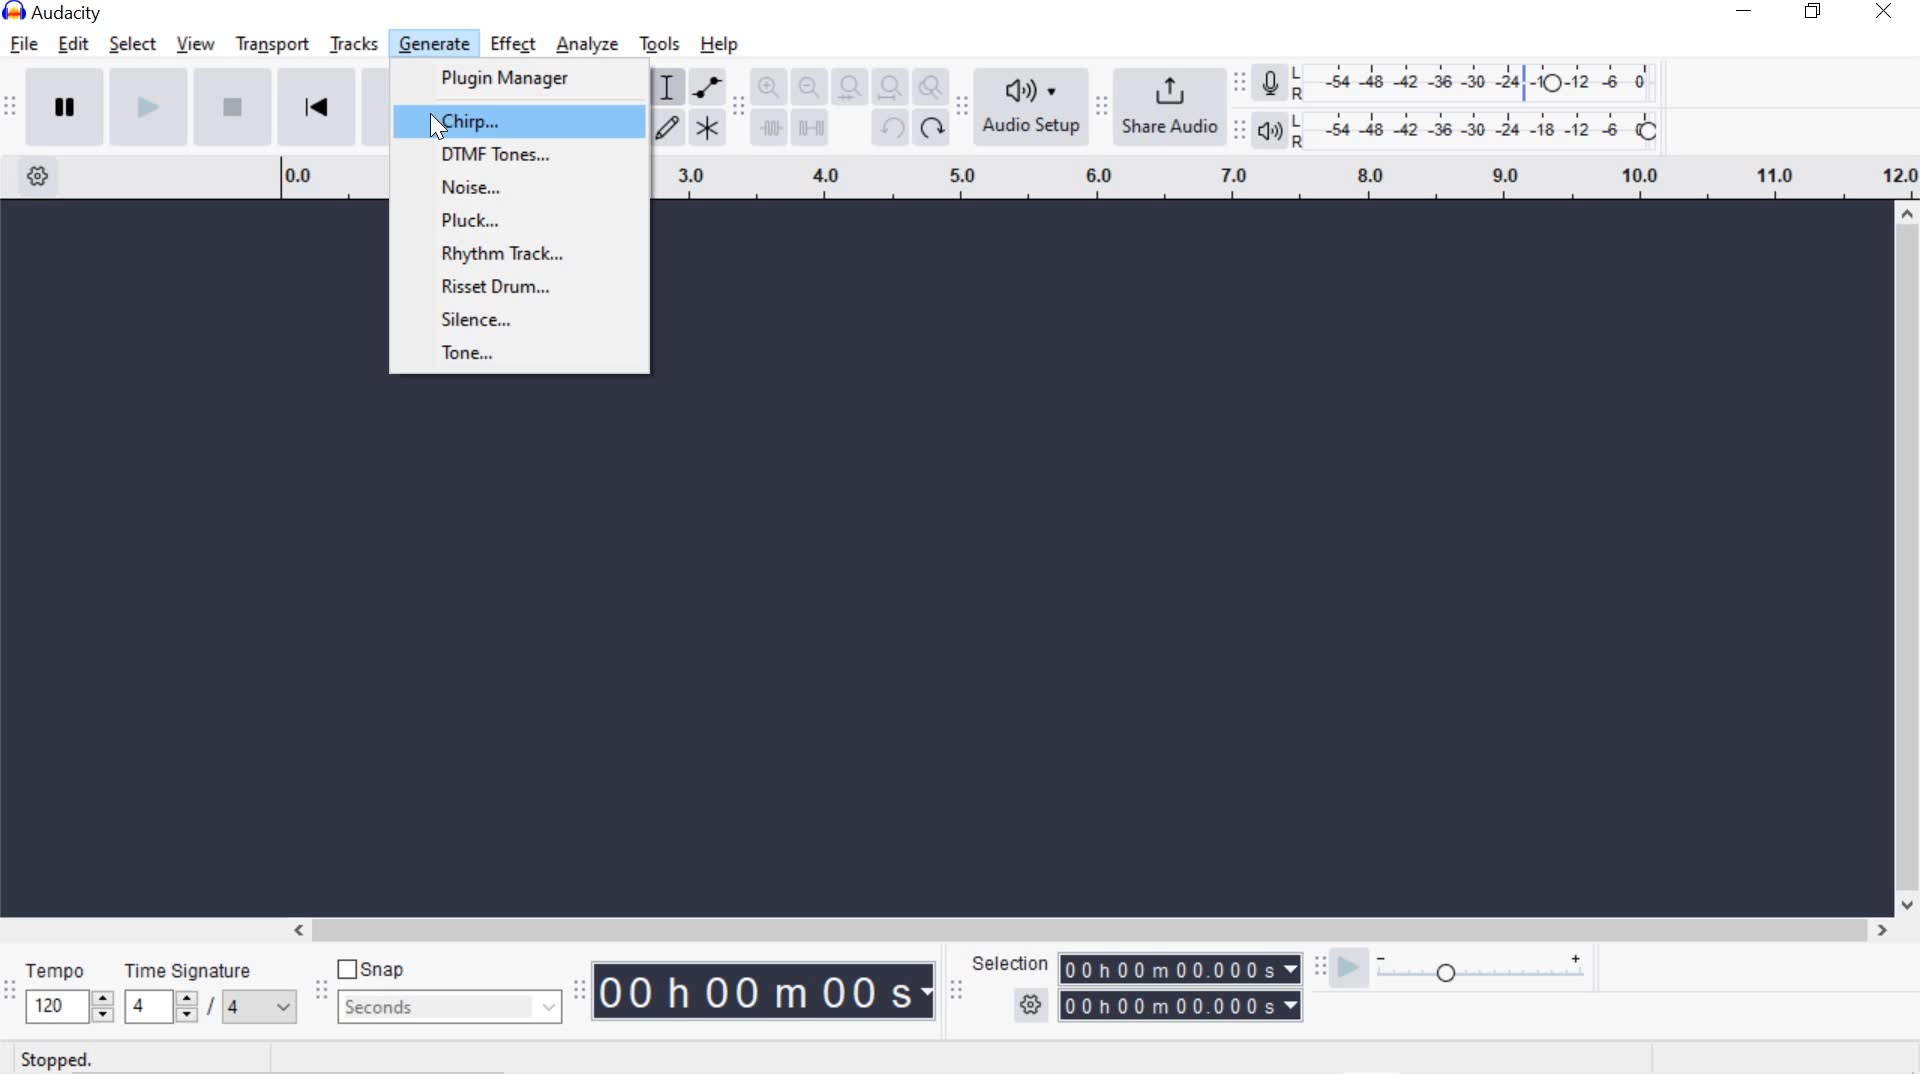  Describe the element at coordinates (443, 129) in the screenshot. I see `Cursor` at that location.